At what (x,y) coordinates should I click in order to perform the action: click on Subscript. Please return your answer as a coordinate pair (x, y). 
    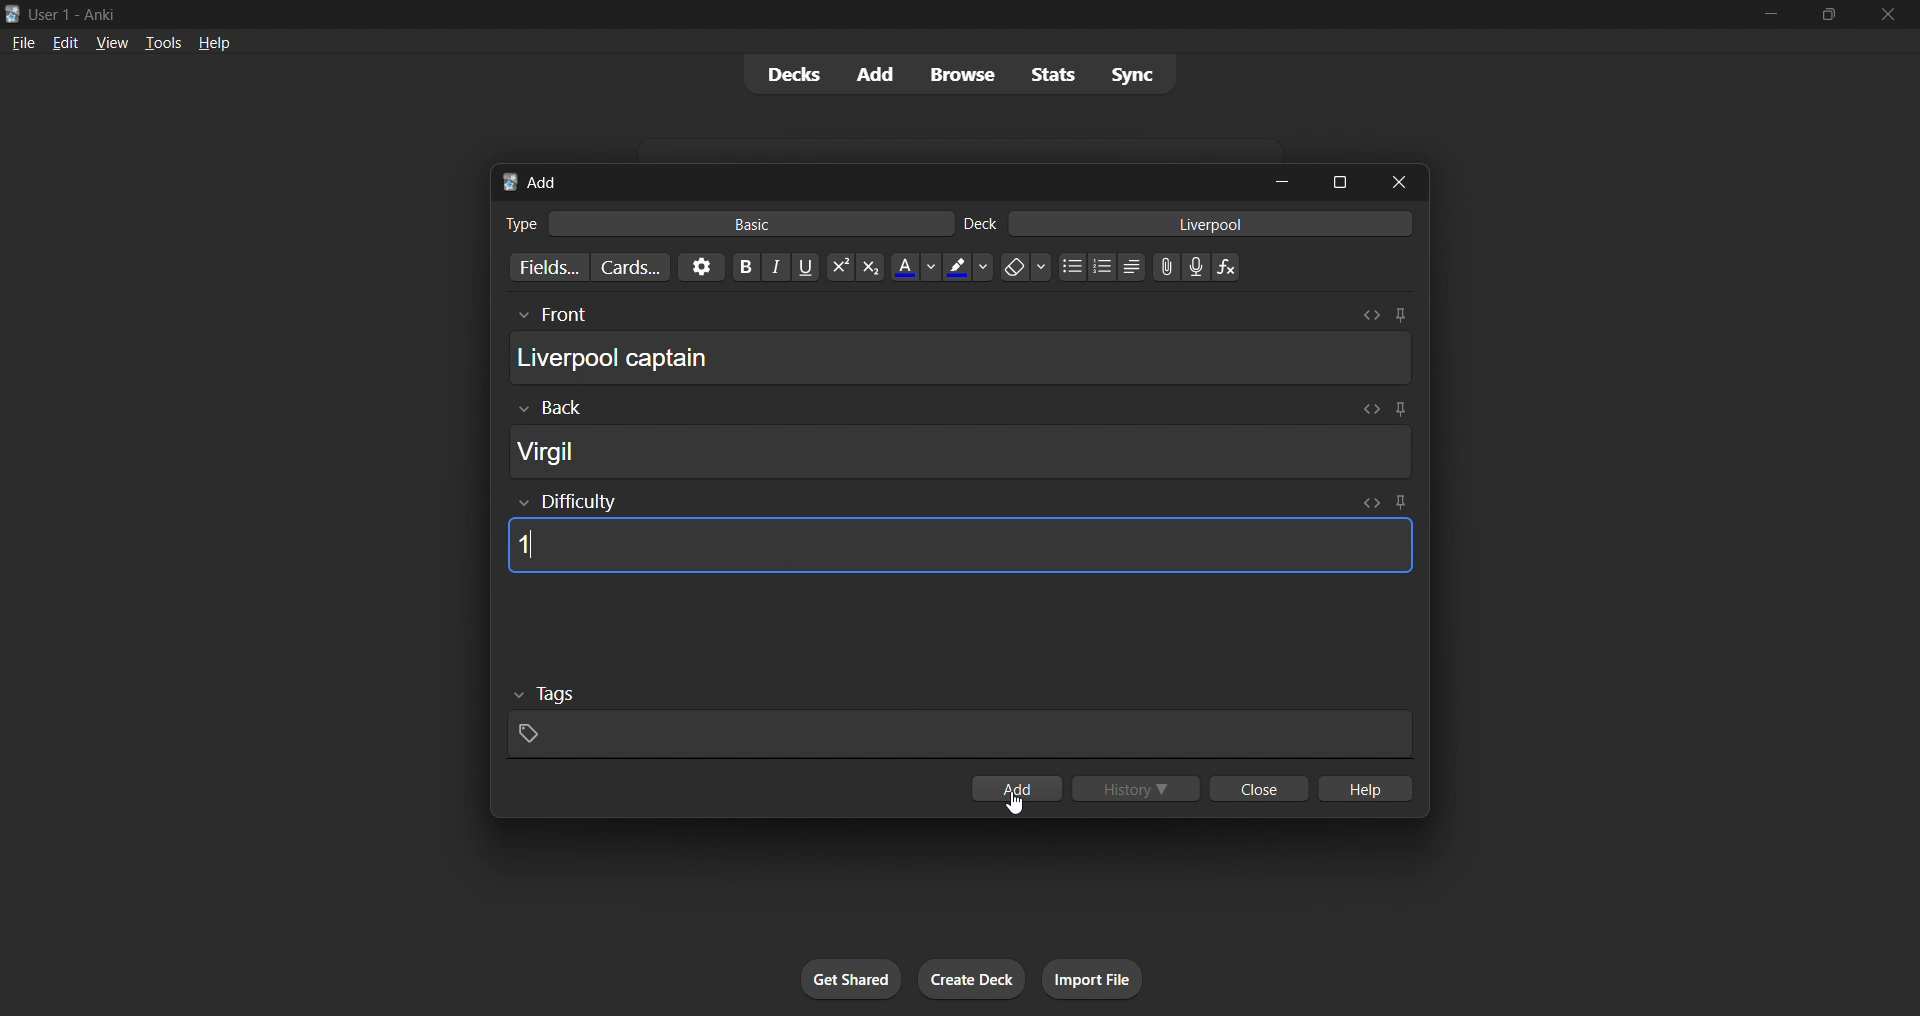
    Looking at the image, I should click on (871, 267).